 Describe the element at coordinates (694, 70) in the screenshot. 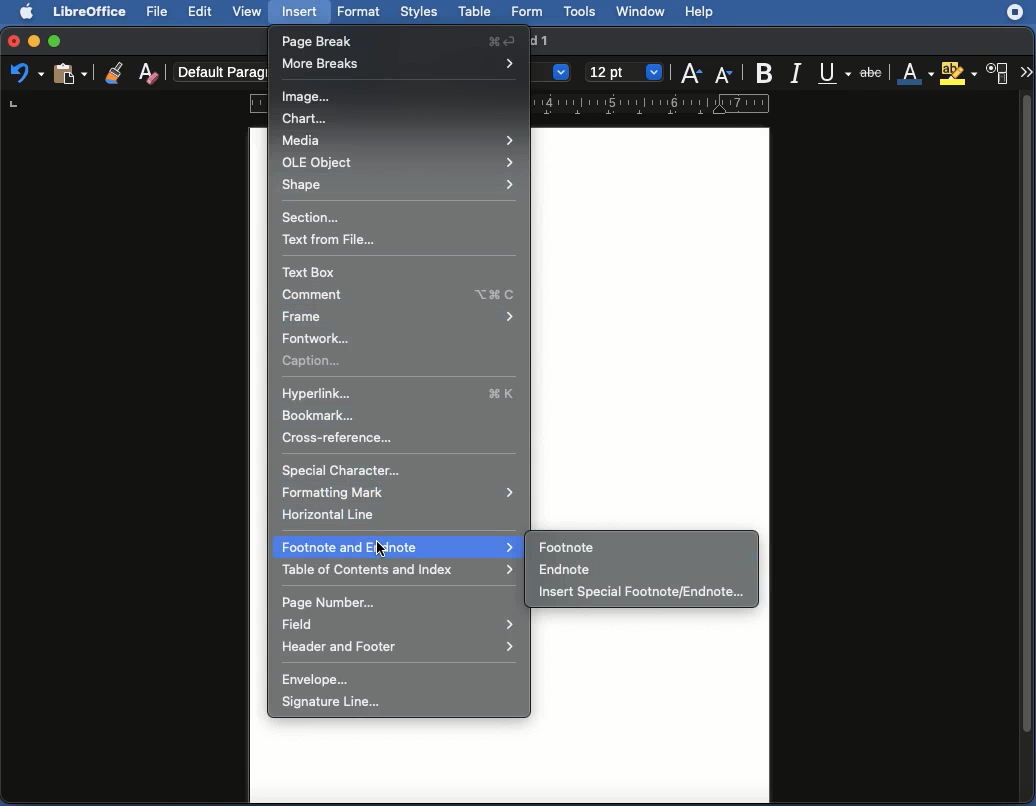

I see `Increase size` at that location.